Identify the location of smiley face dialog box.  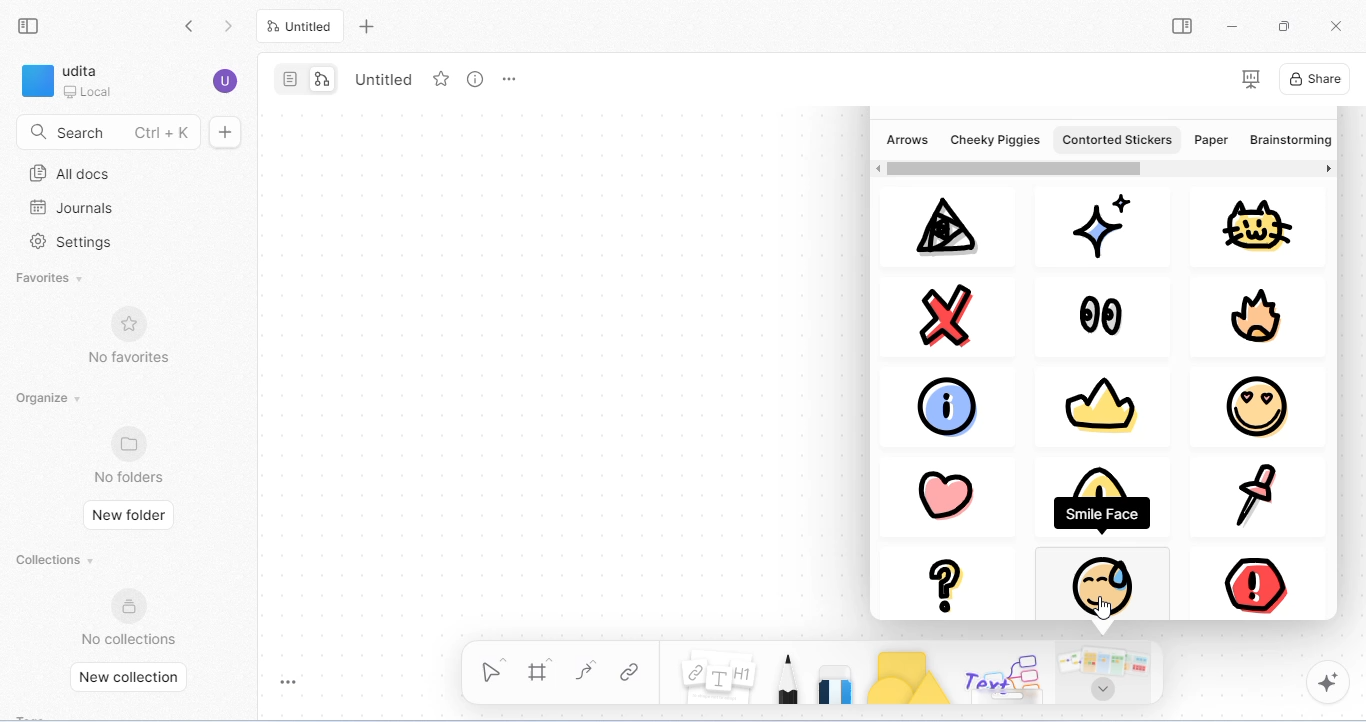
(1103, 512).